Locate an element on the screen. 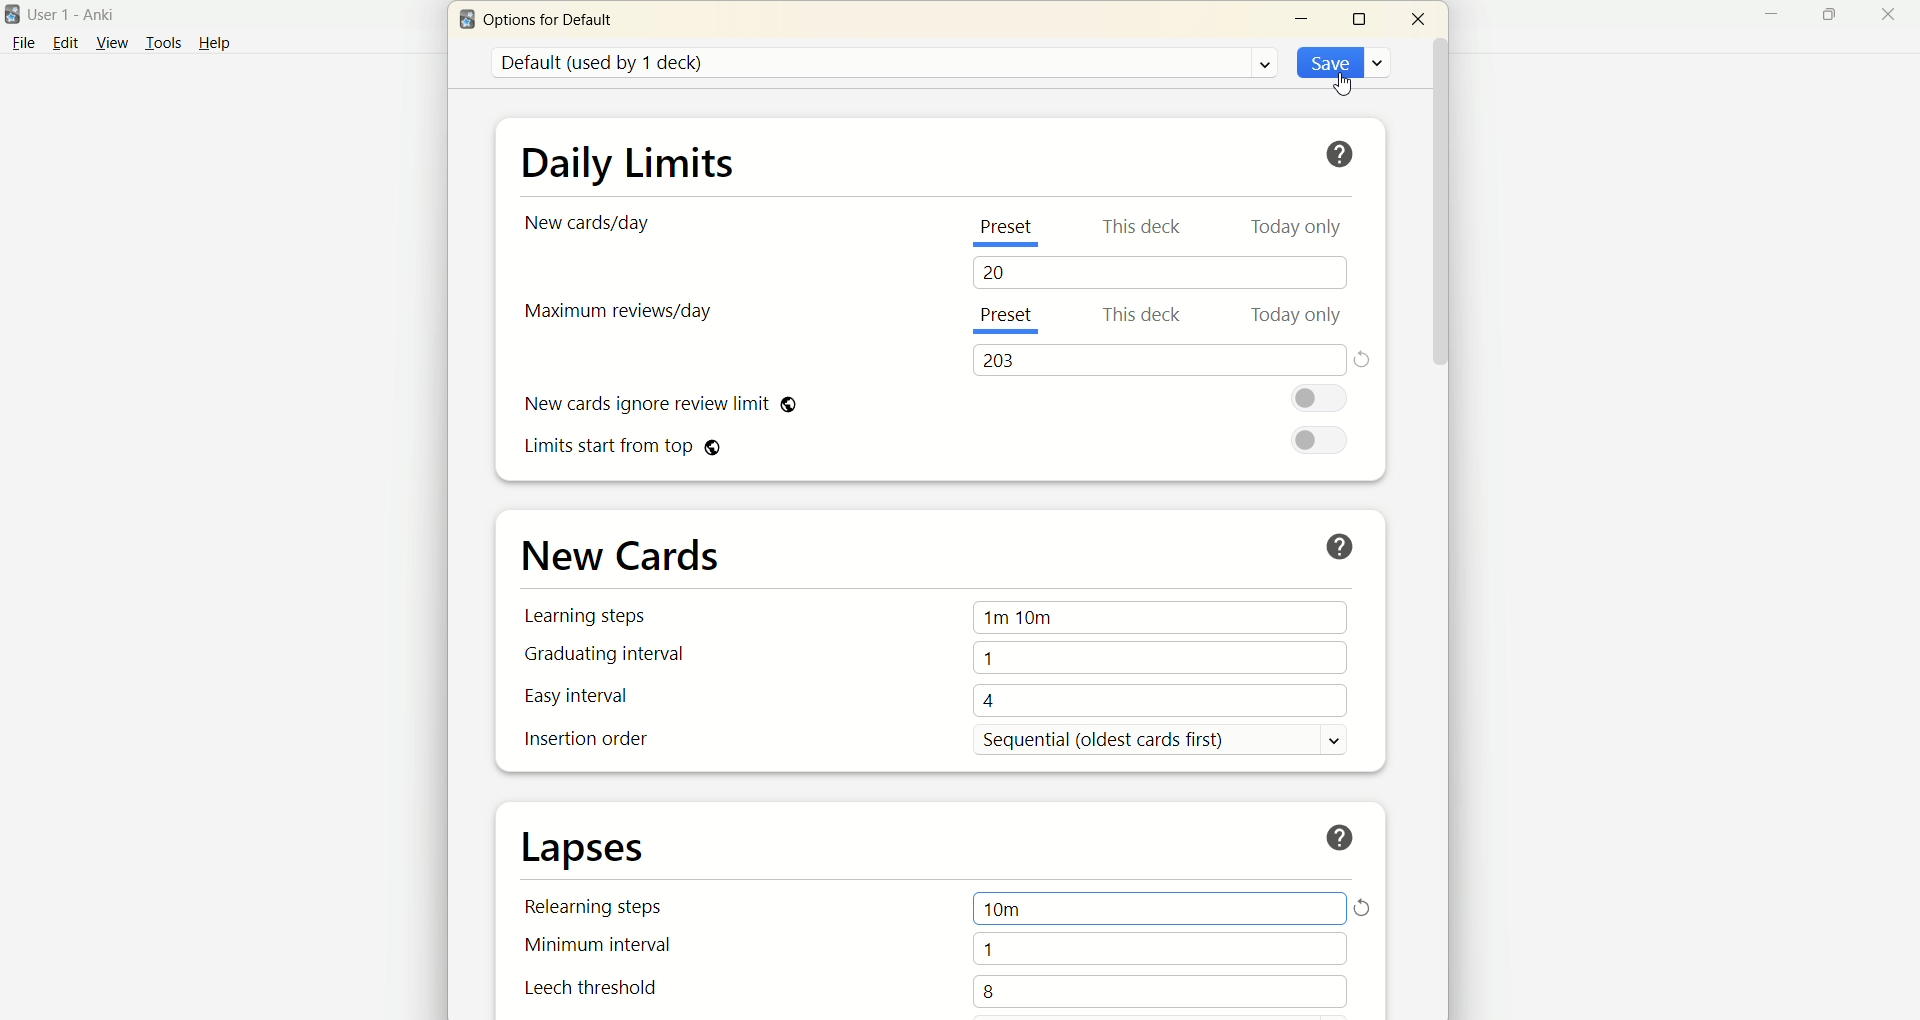 This screenshot has height=1020, width=1920. 8 is located at coordinates (1162, 992).